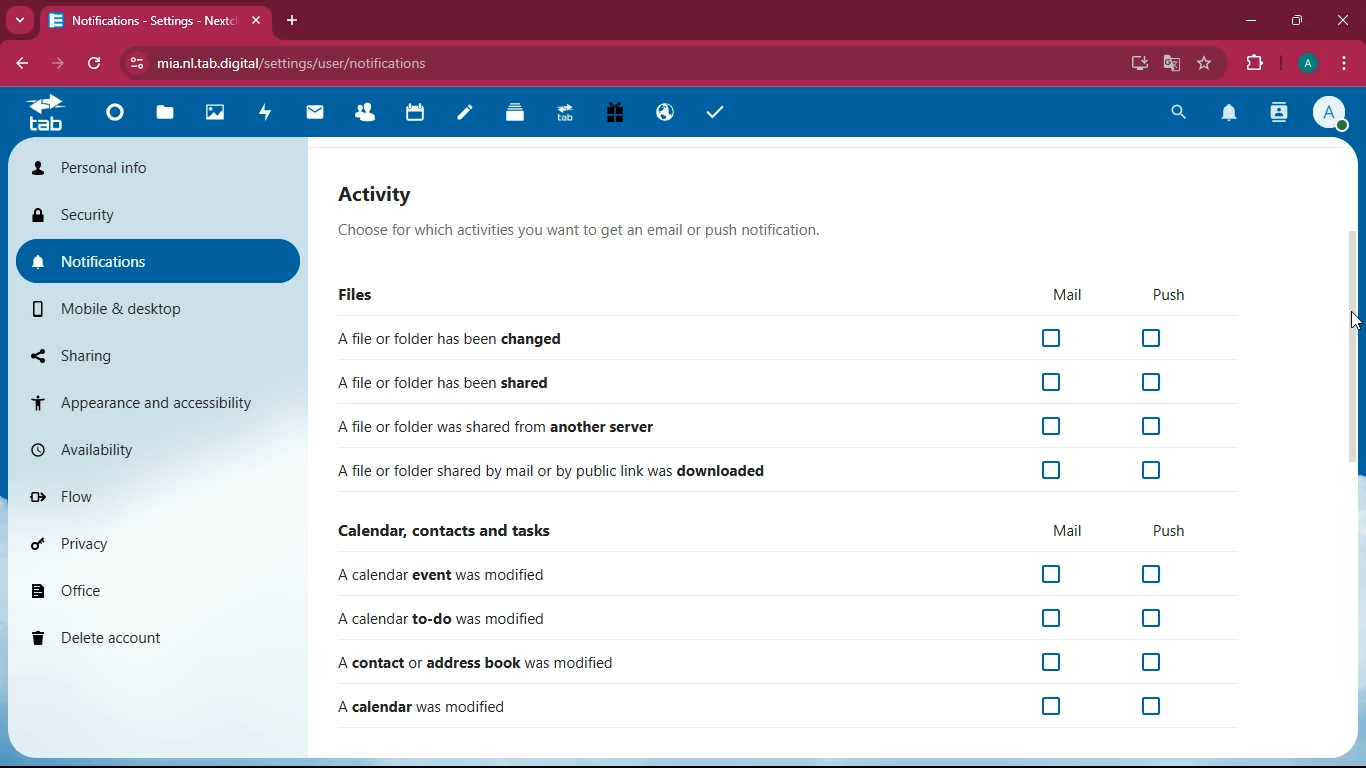 This screenshot has height=768, width=1366. I want to click on notification, so click(1230, 114).